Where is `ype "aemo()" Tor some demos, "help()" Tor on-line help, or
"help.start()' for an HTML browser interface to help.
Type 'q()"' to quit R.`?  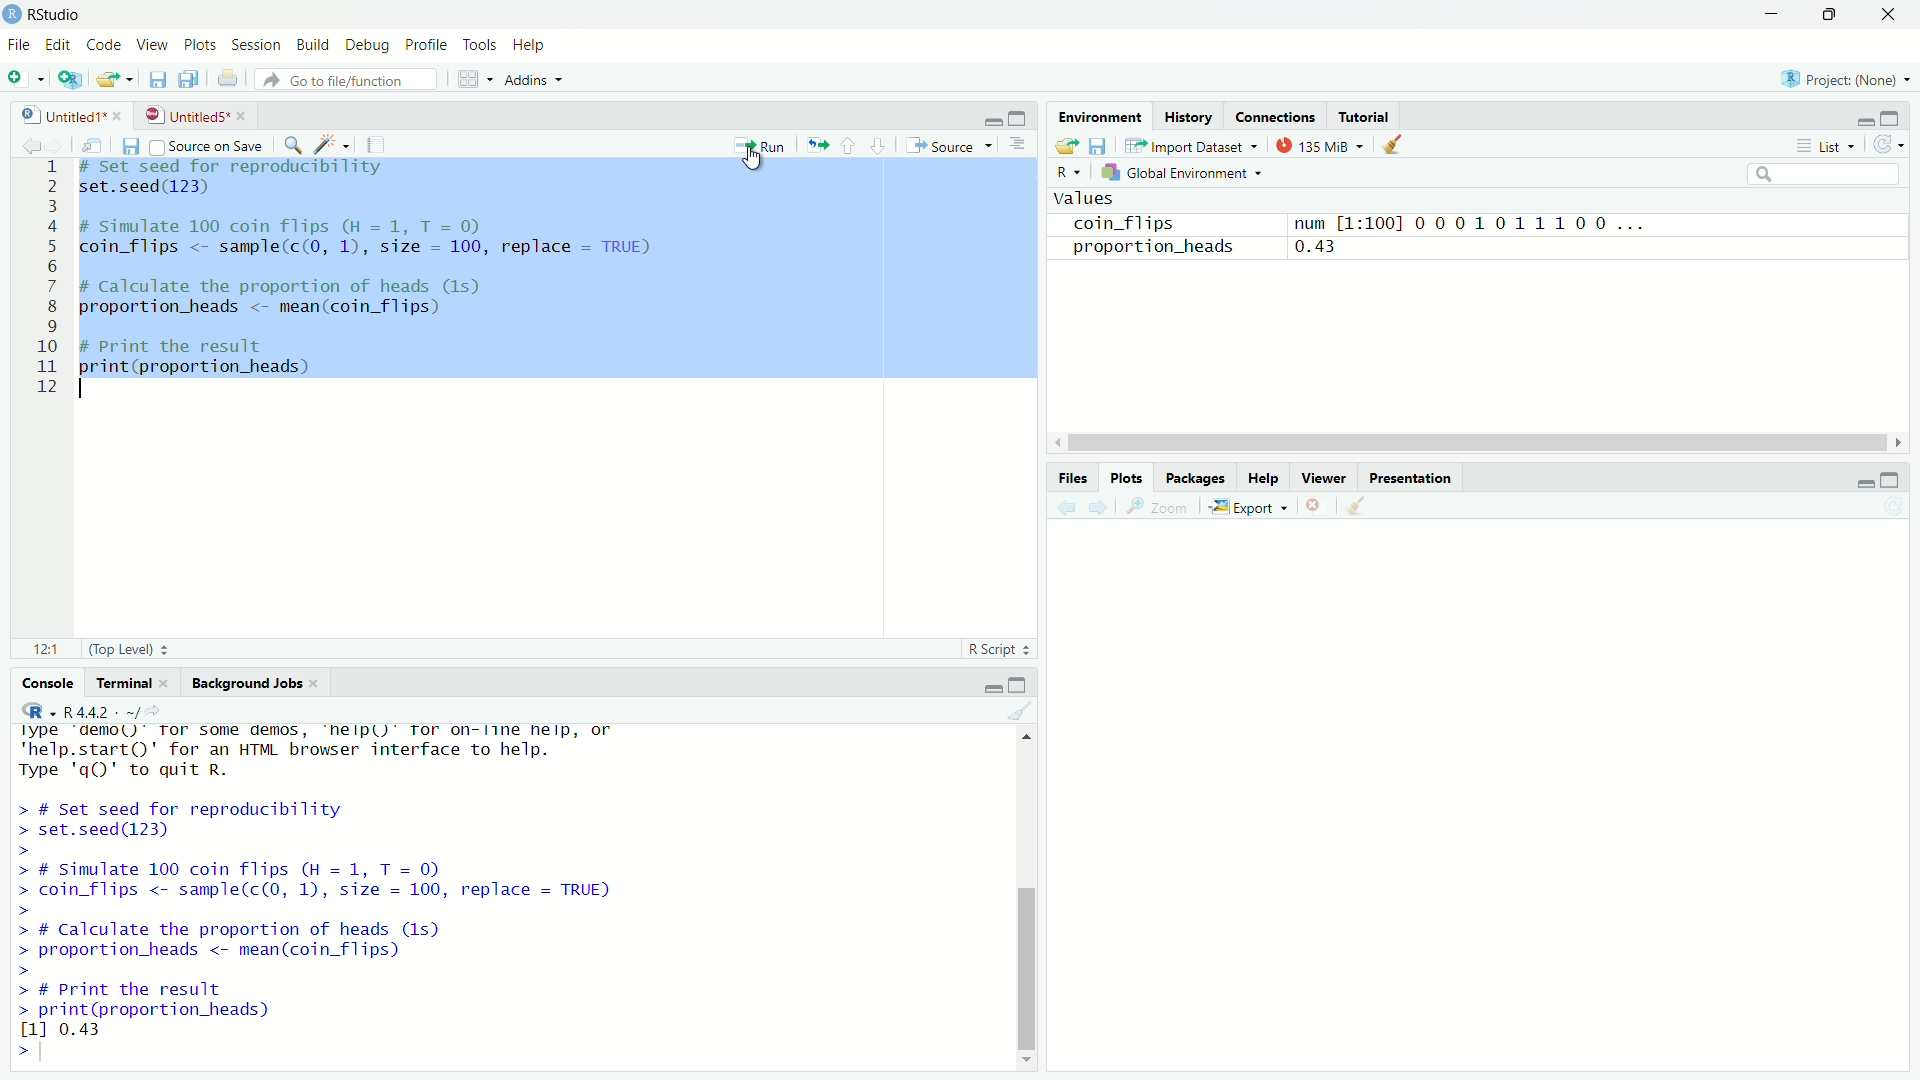 ype "aemo()" Tor some demos, "help()" Tor on-line help, or
"help.start()' for an HTML browser interface to help.
Type 'q()"' to quit R. is located at coordinates (359, 756).